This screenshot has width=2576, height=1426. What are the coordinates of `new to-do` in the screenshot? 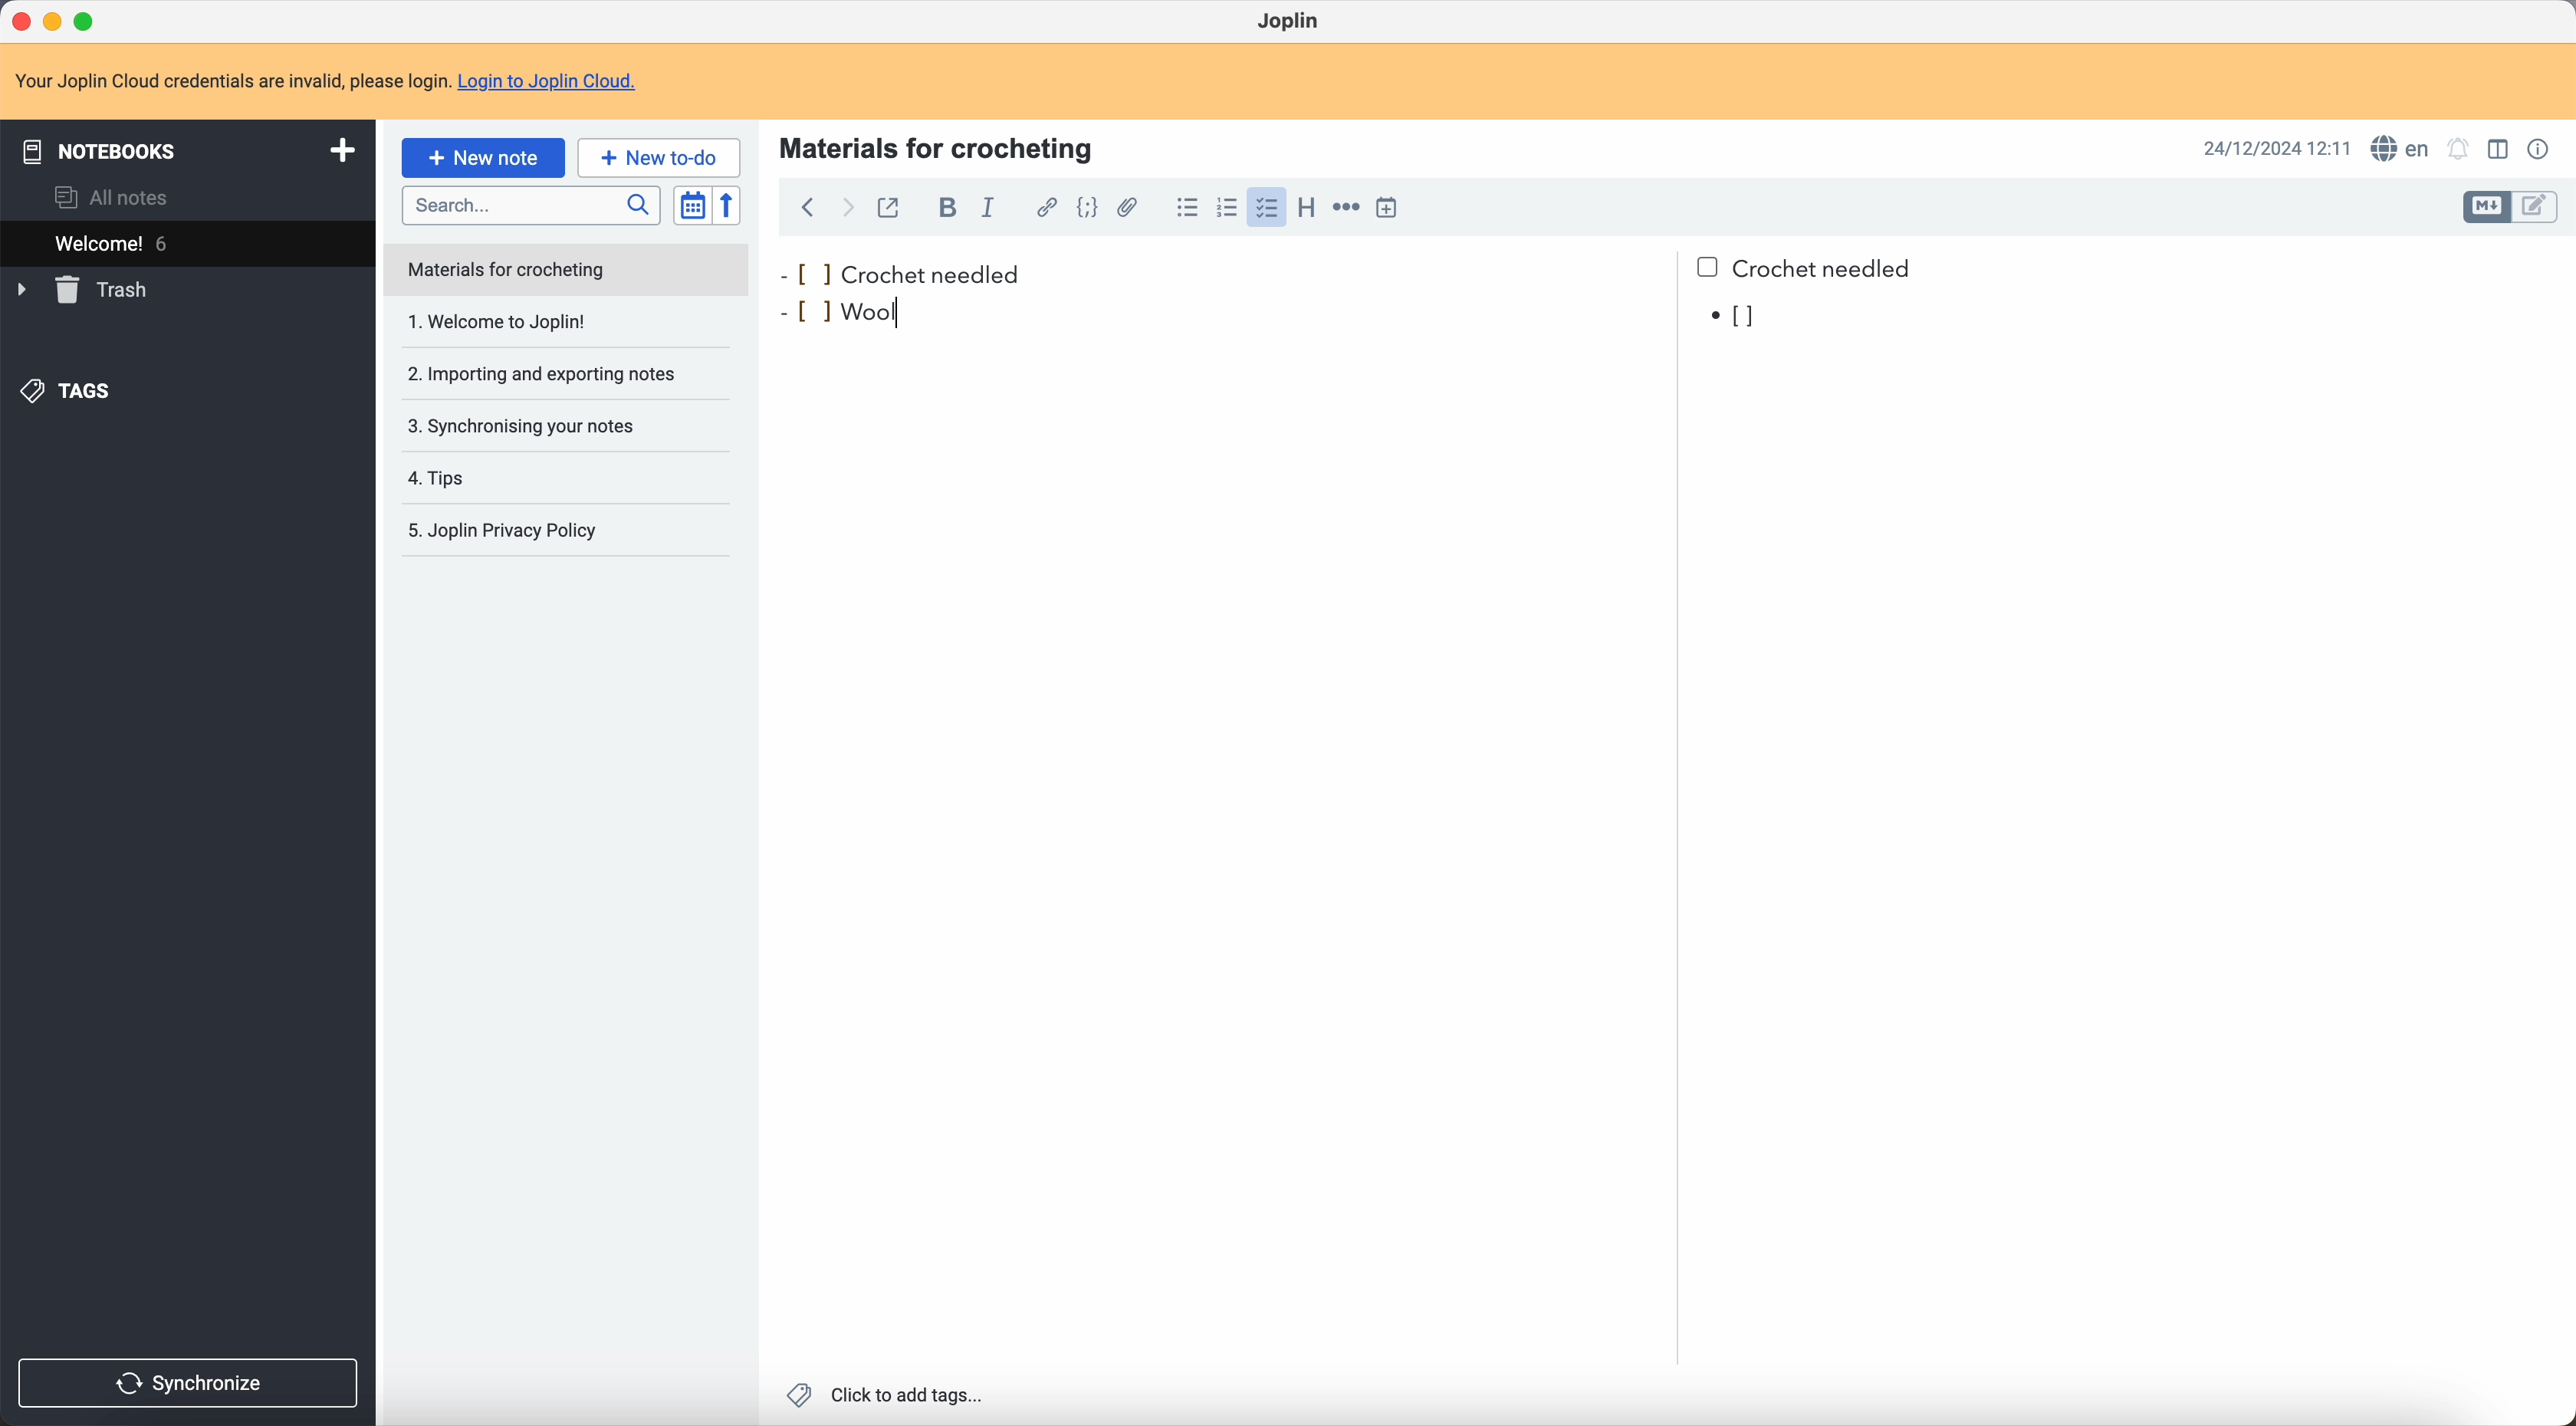 It's located at (659, 156).